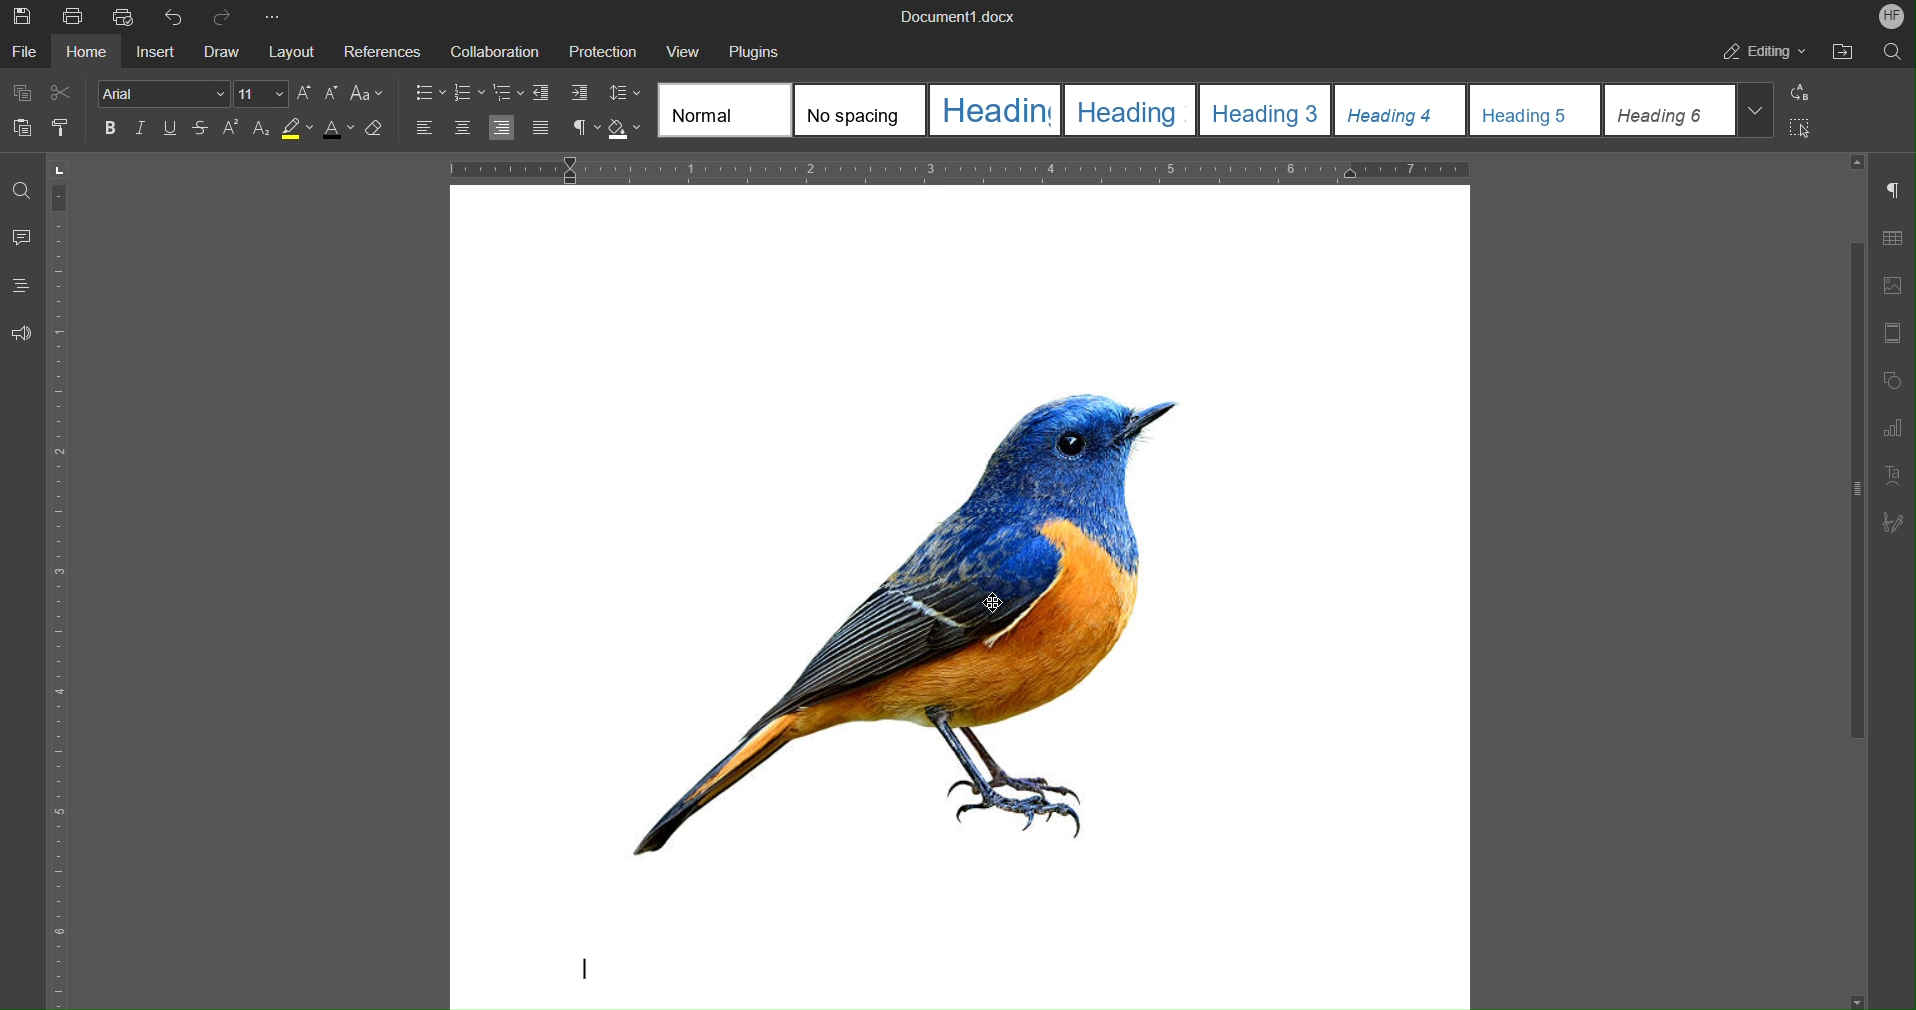  I want to click on Text Art, so click(1892, 474).